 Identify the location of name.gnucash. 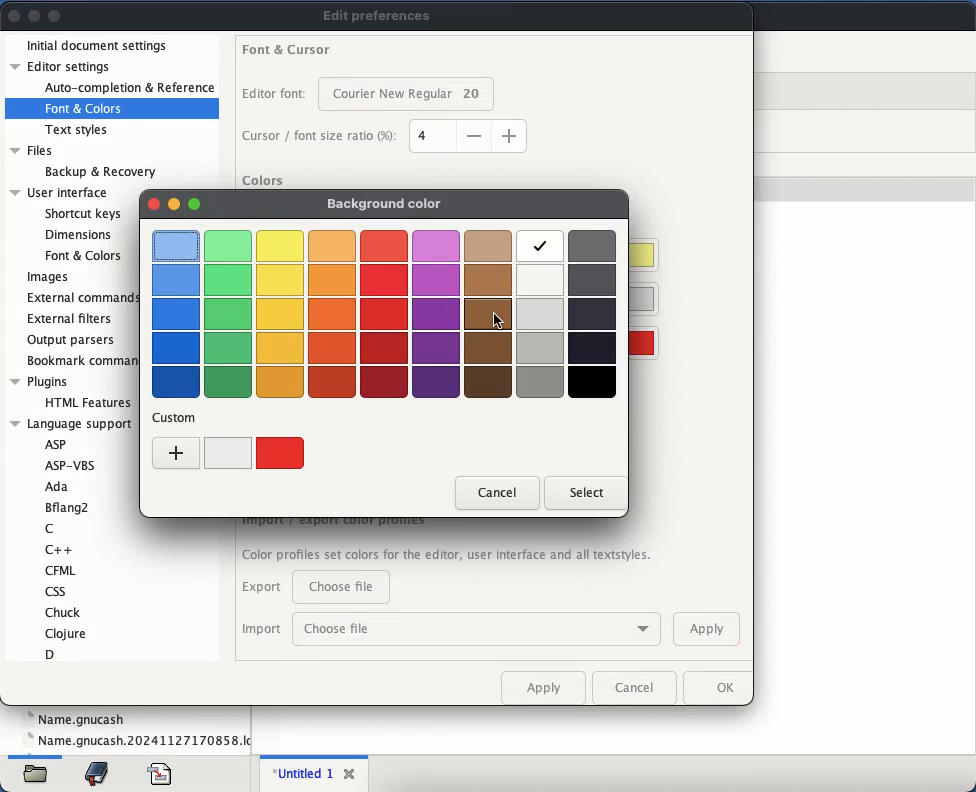
(78, 718).